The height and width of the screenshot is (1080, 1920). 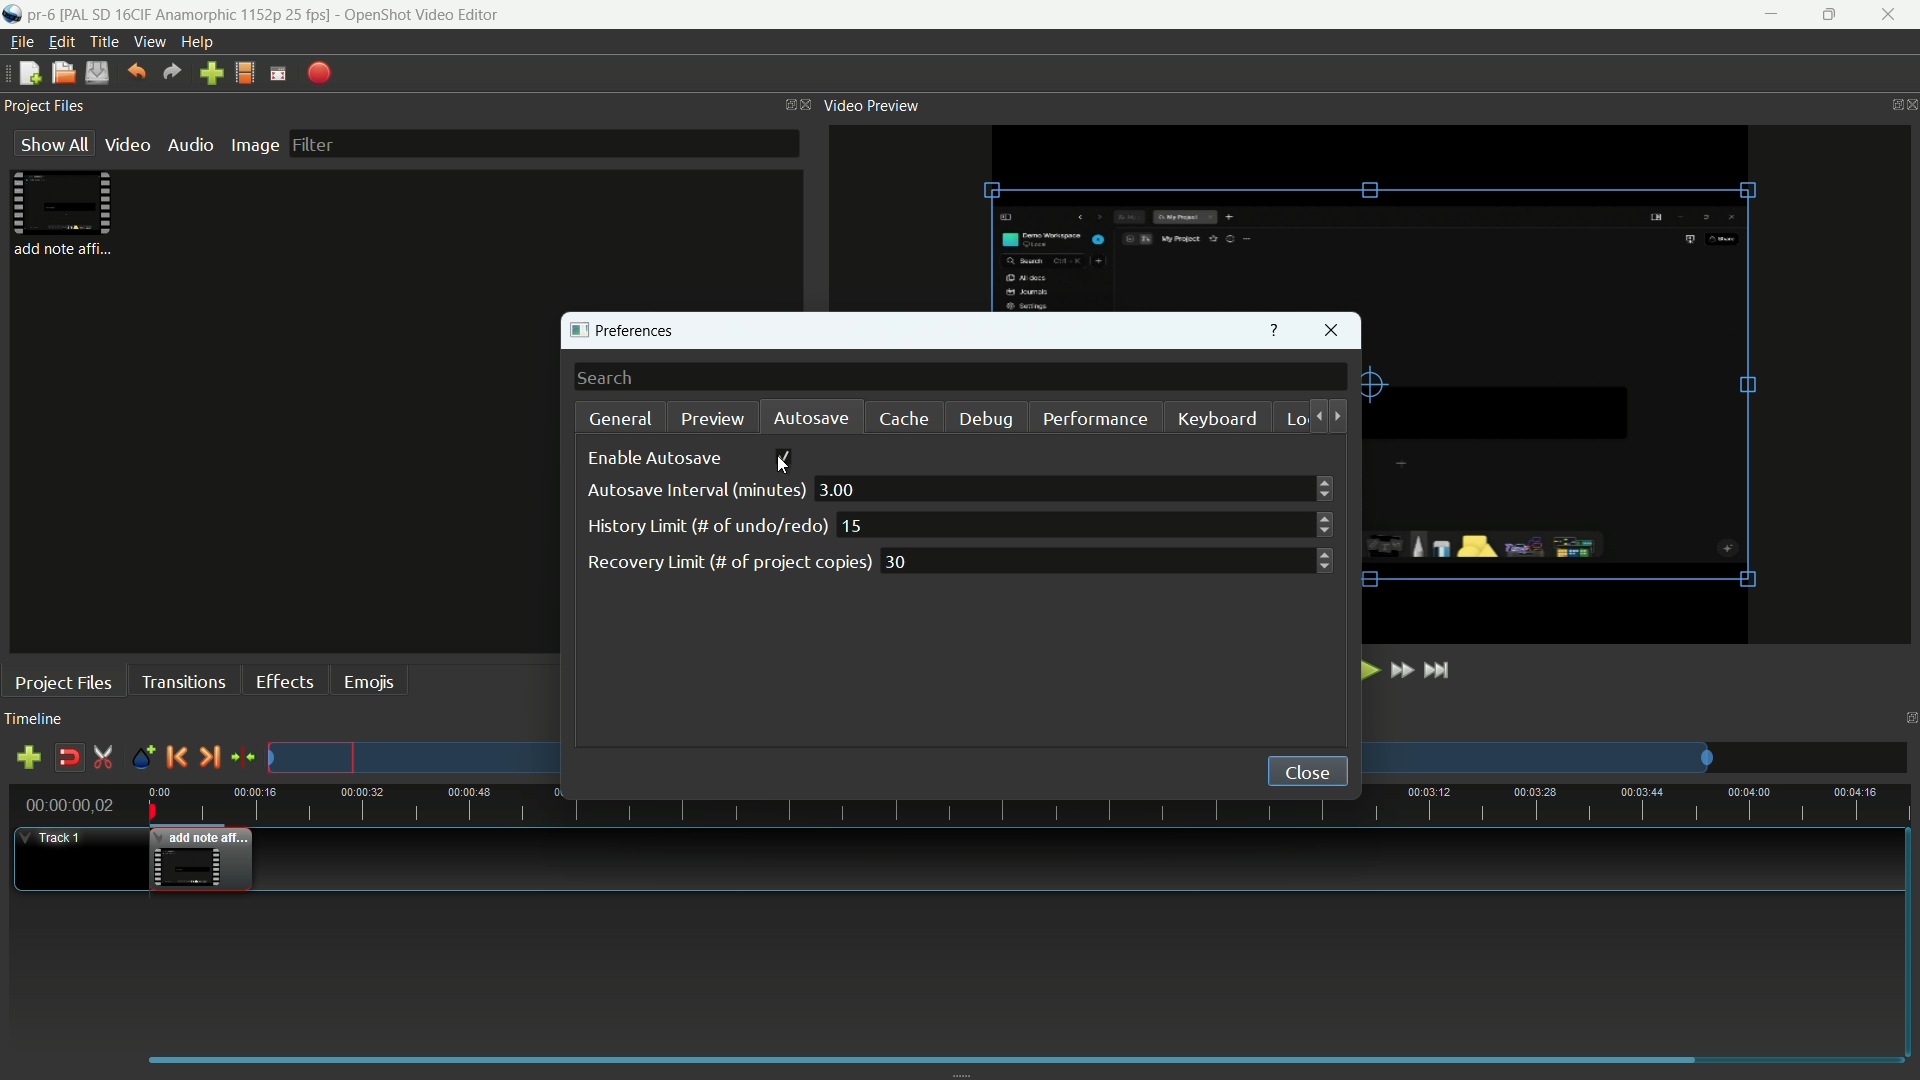 I want to click on profile, so click(x=245, y=73).